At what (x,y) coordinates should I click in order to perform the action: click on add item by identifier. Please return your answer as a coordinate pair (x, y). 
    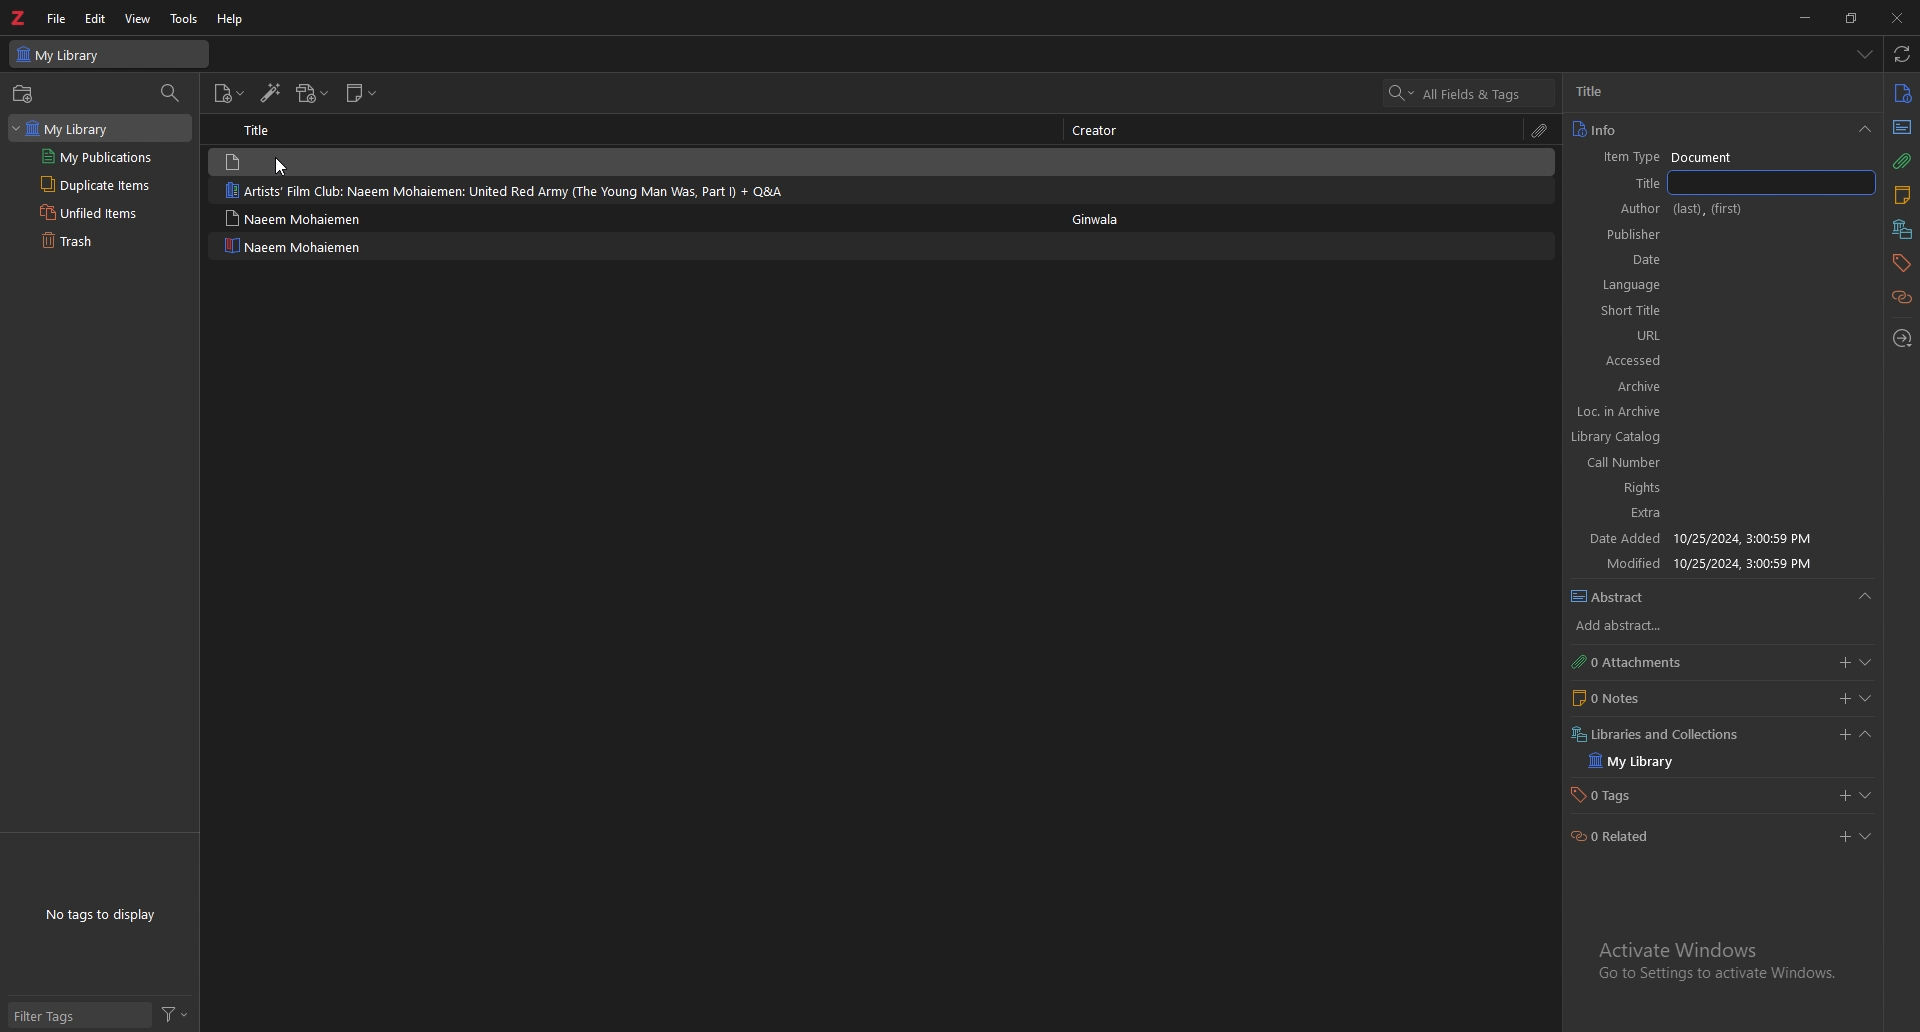
    Looking at the image, I should click on (272, 94).